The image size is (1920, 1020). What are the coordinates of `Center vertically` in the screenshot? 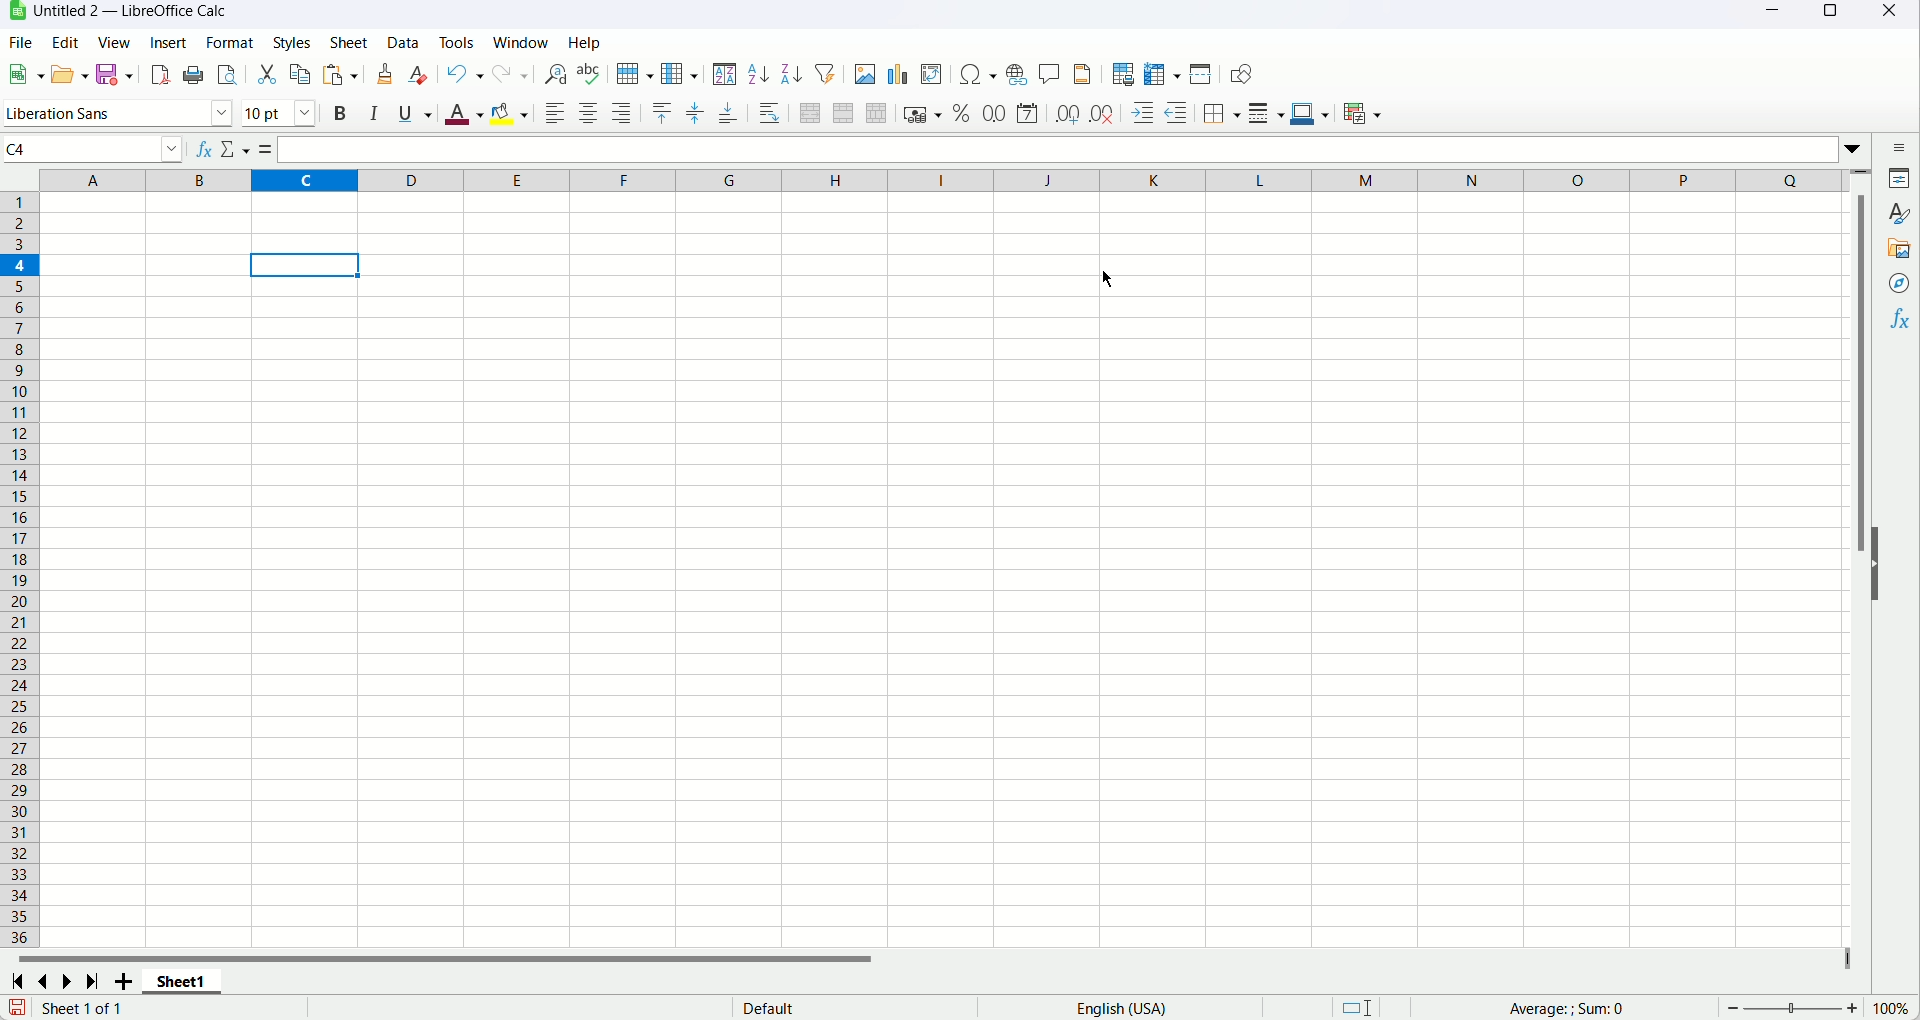 It's located at (696, 113).